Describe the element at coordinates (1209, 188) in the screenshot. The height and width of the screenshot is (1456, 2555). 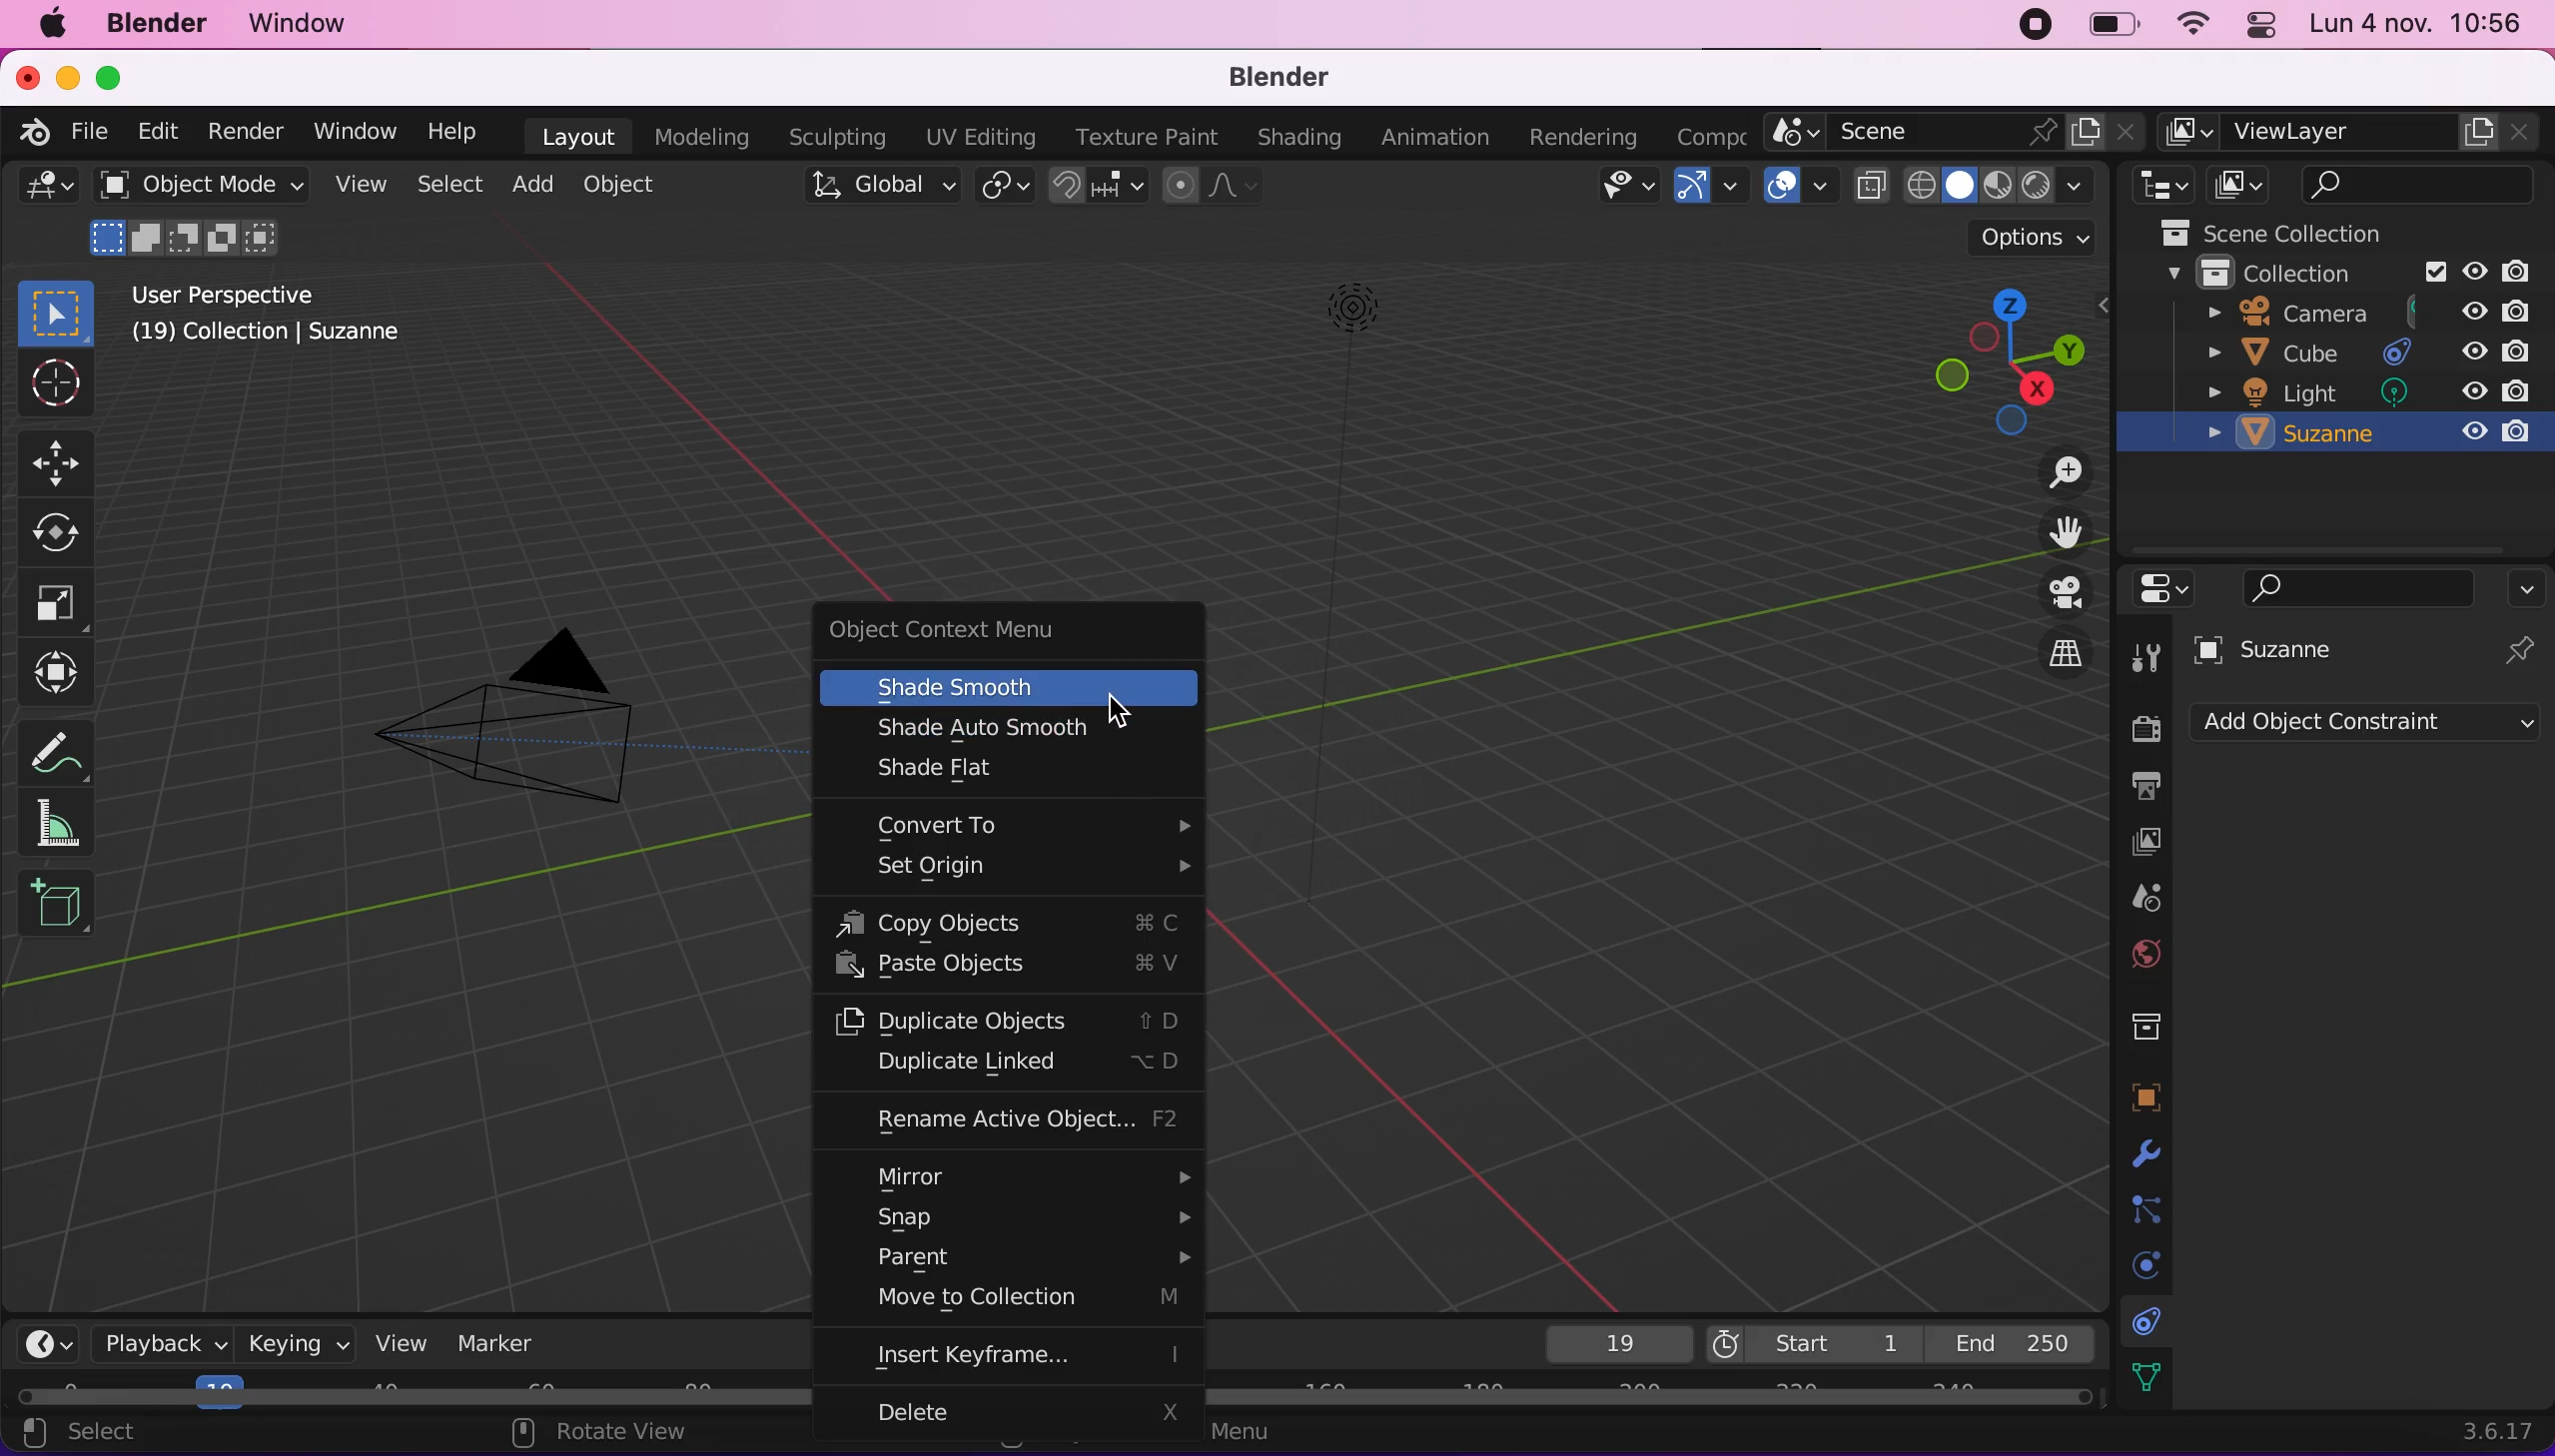
I see `proportional editing objects` at that location.